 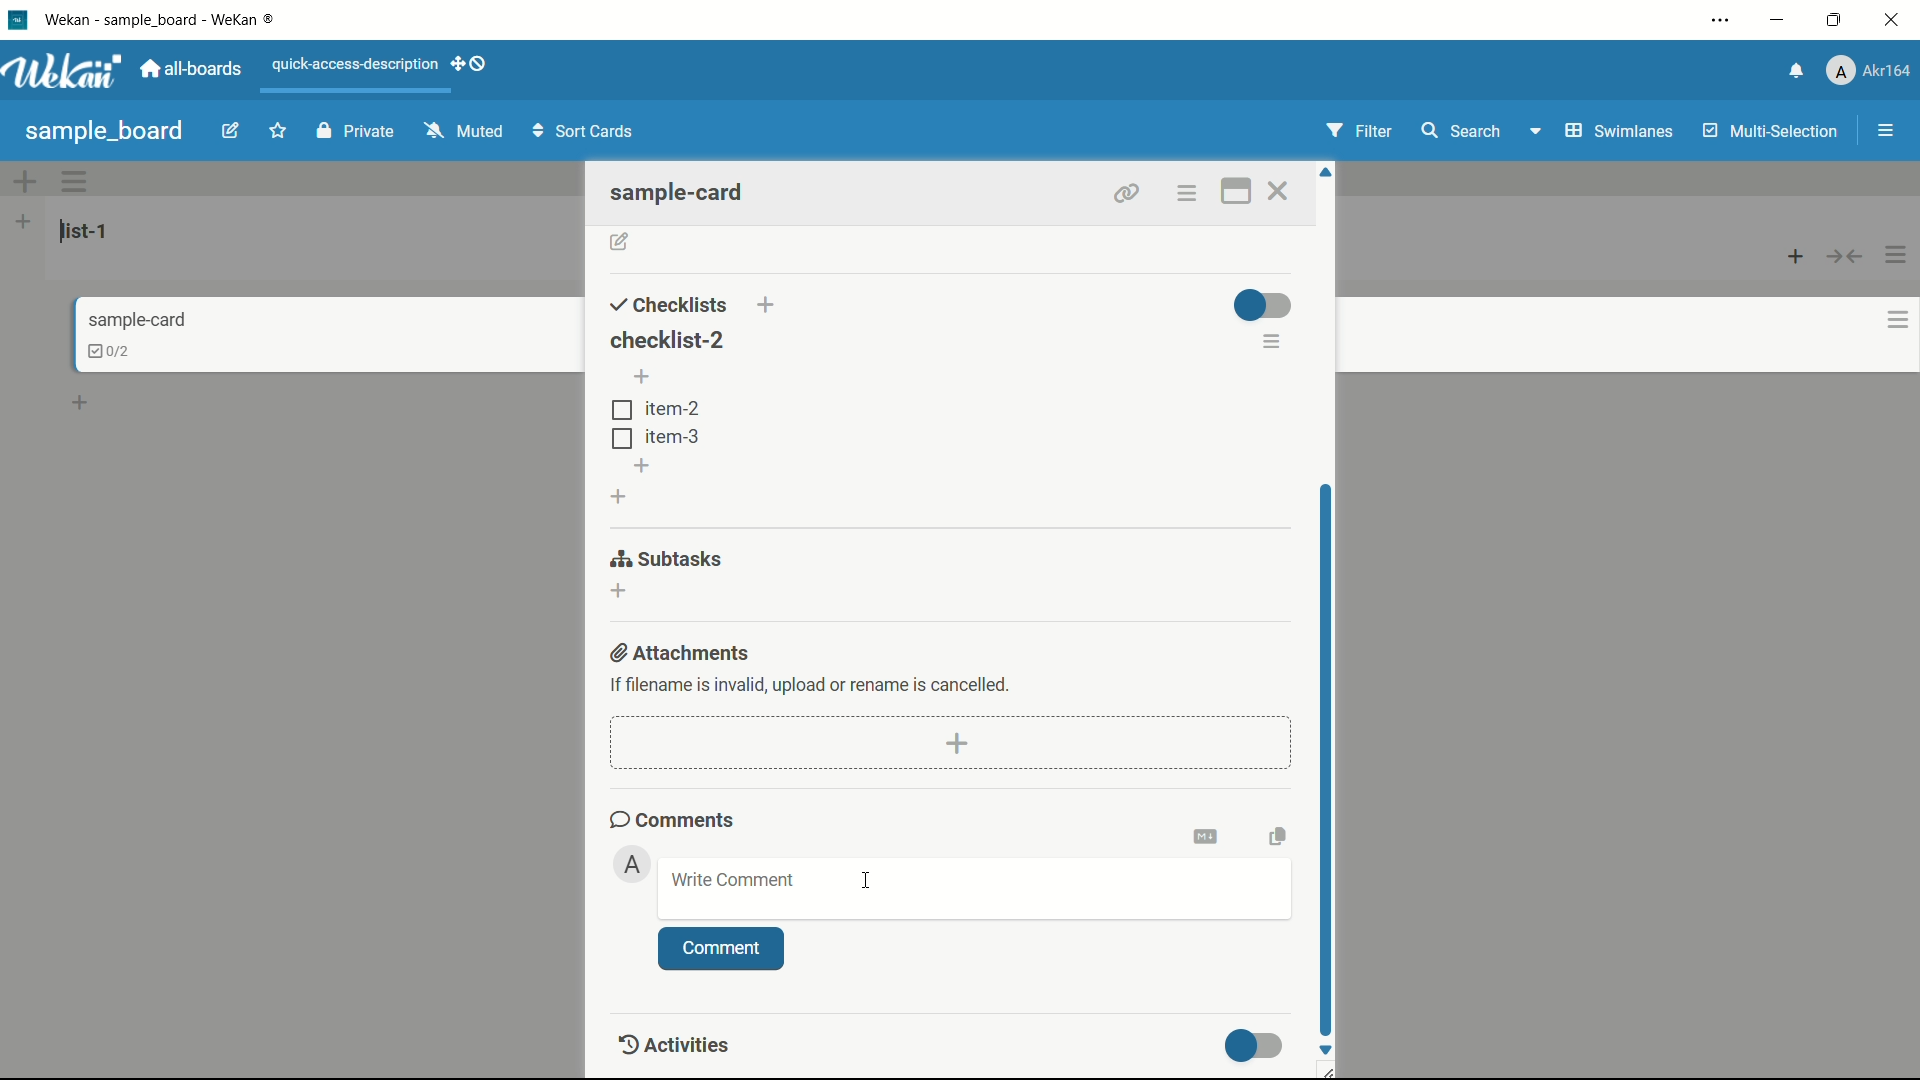 I want to click on star this board, so click(x=279, y=133).